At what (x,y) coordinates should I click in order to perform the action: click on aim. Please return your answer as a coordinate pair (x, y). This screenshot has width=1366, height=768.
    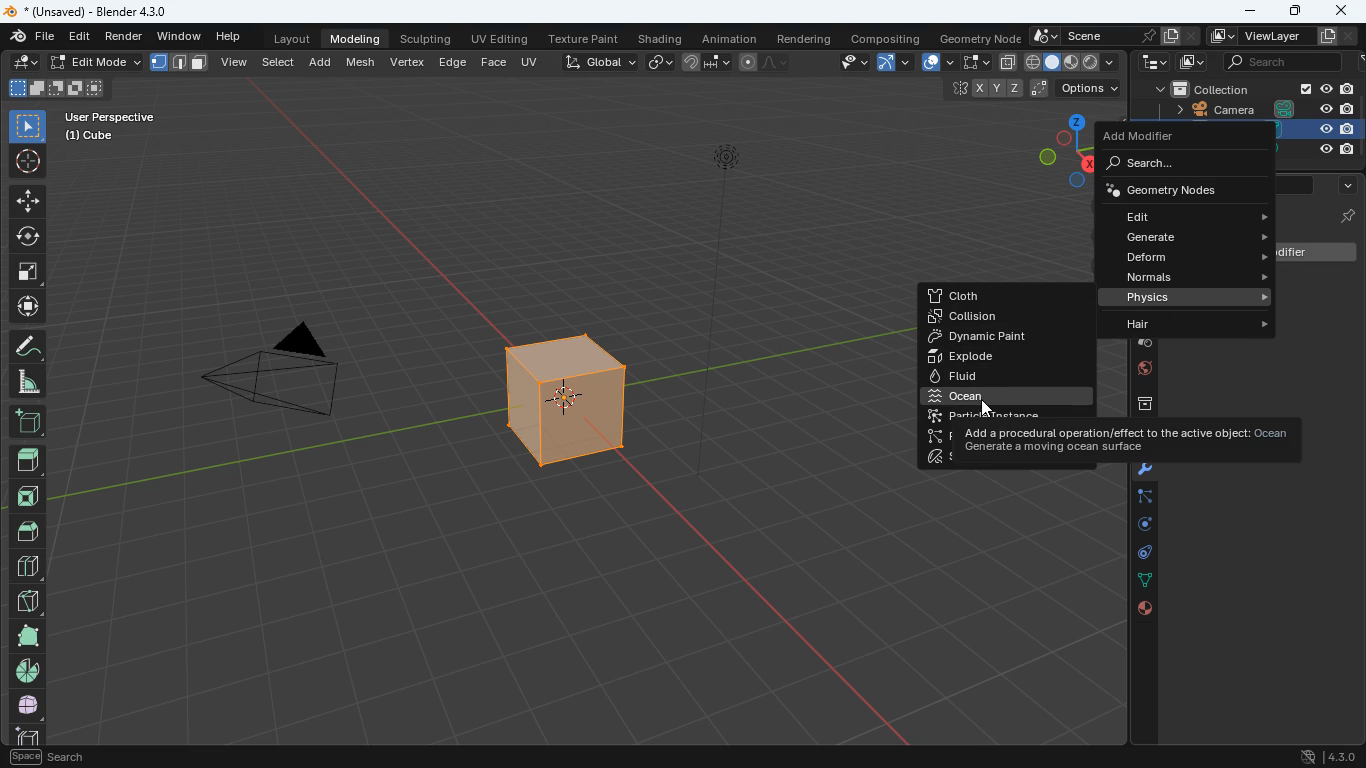
    Looking at the image, I should click on (30, 161).